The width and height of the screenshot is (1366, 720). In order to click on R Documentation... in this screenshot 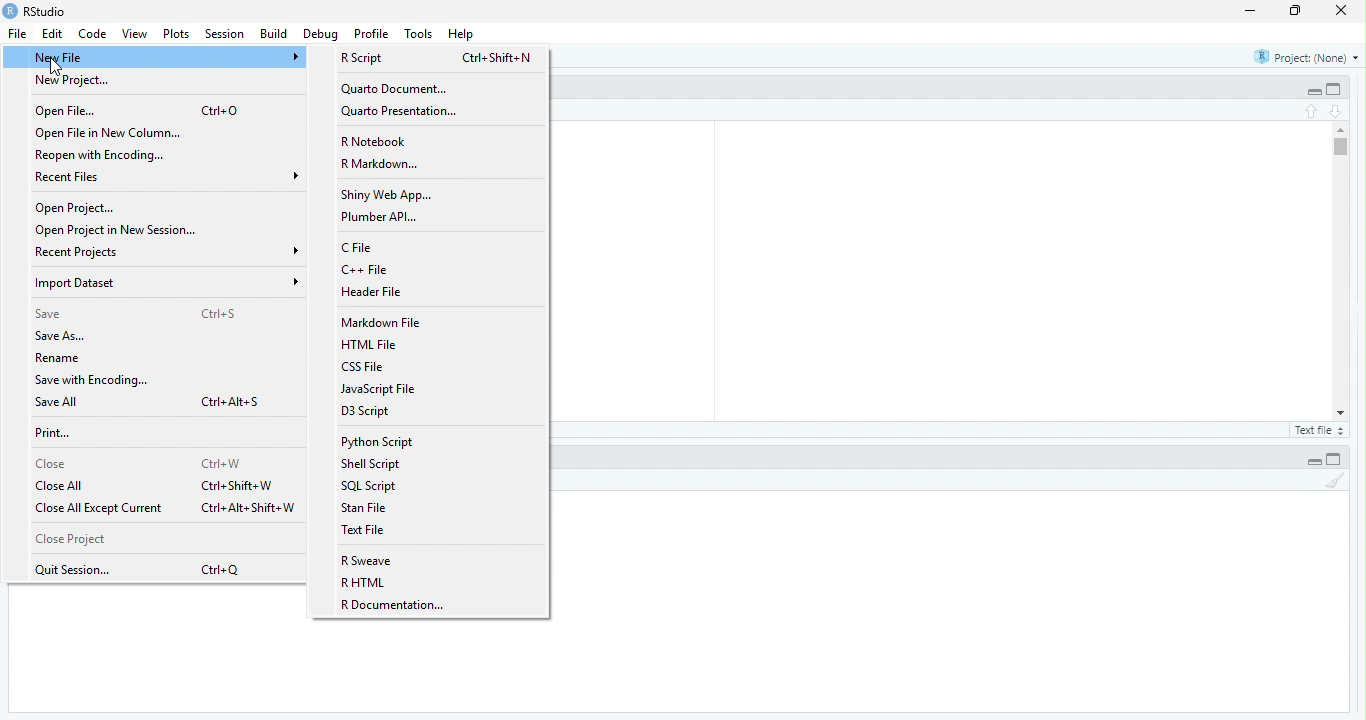, I will do `click(397, 605)`.